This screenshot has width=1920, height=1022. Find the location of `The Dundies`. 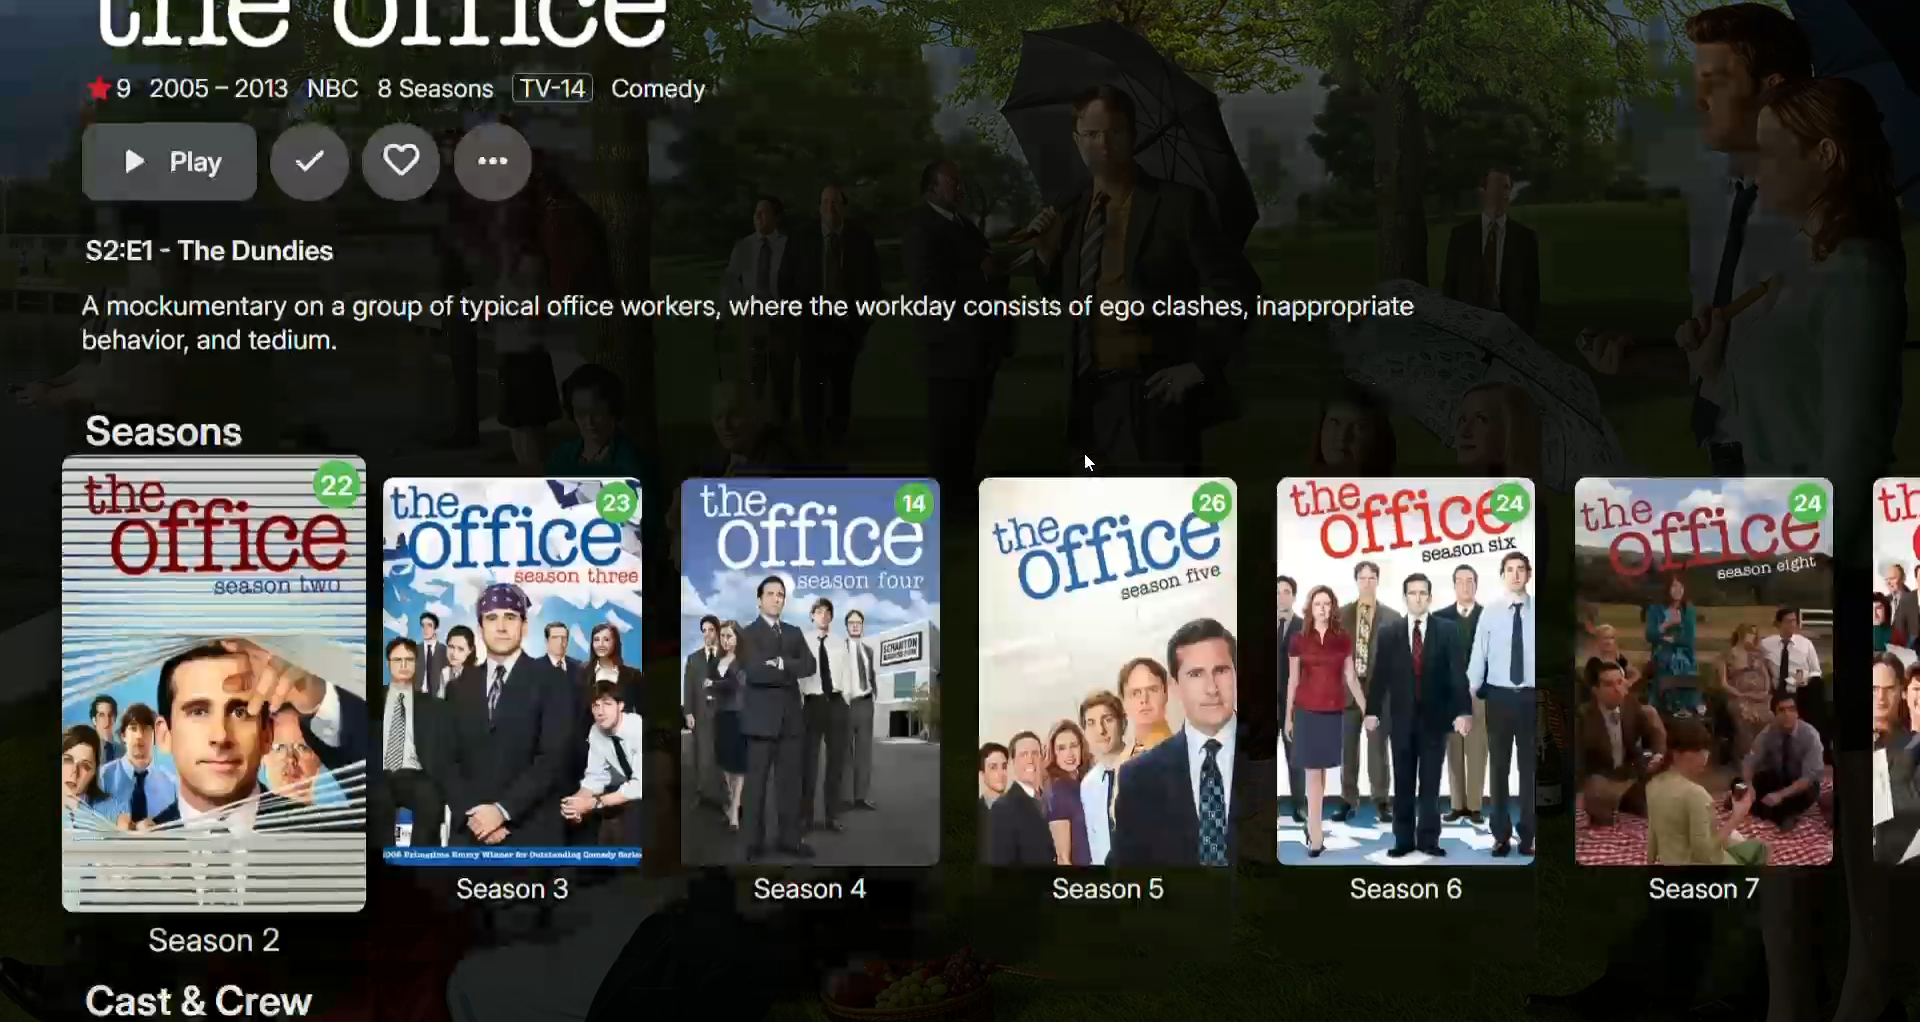

The Dundies is located at coordinates (212, 259).